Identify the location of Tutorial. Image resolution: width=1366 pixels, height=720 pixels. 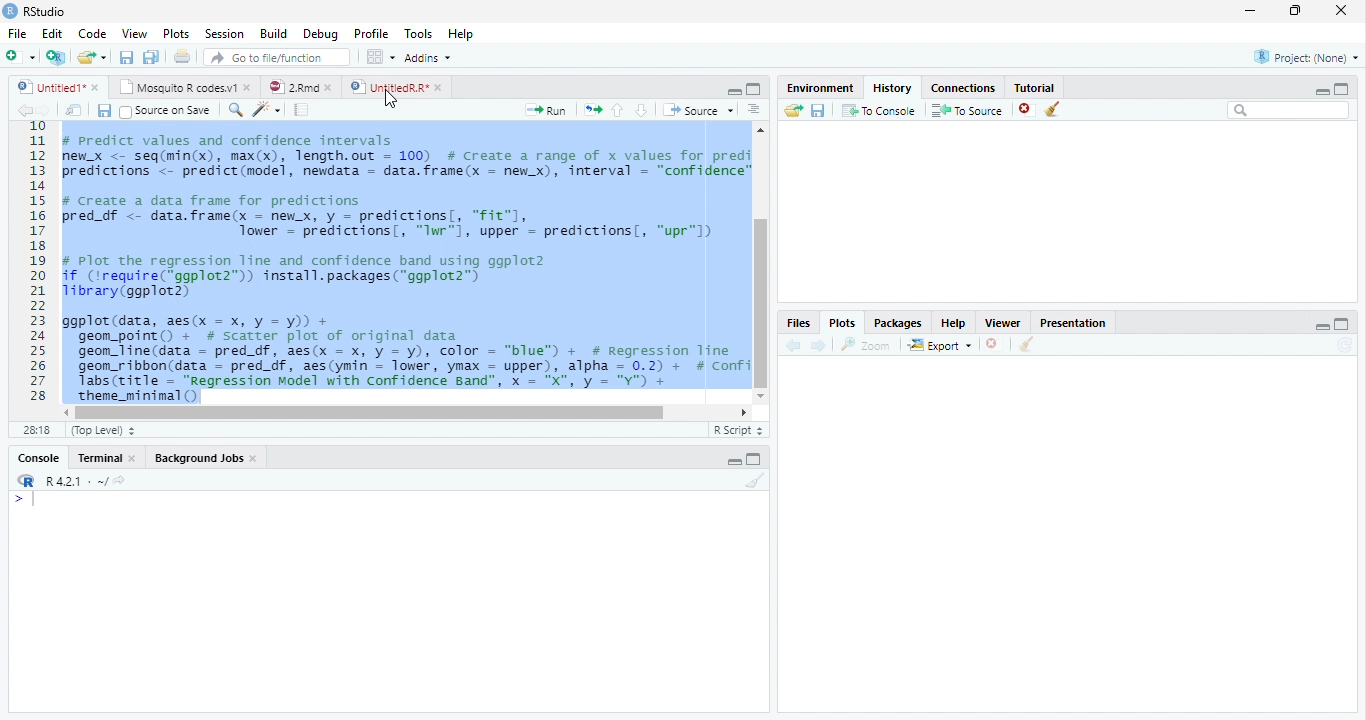
(1035, 88).